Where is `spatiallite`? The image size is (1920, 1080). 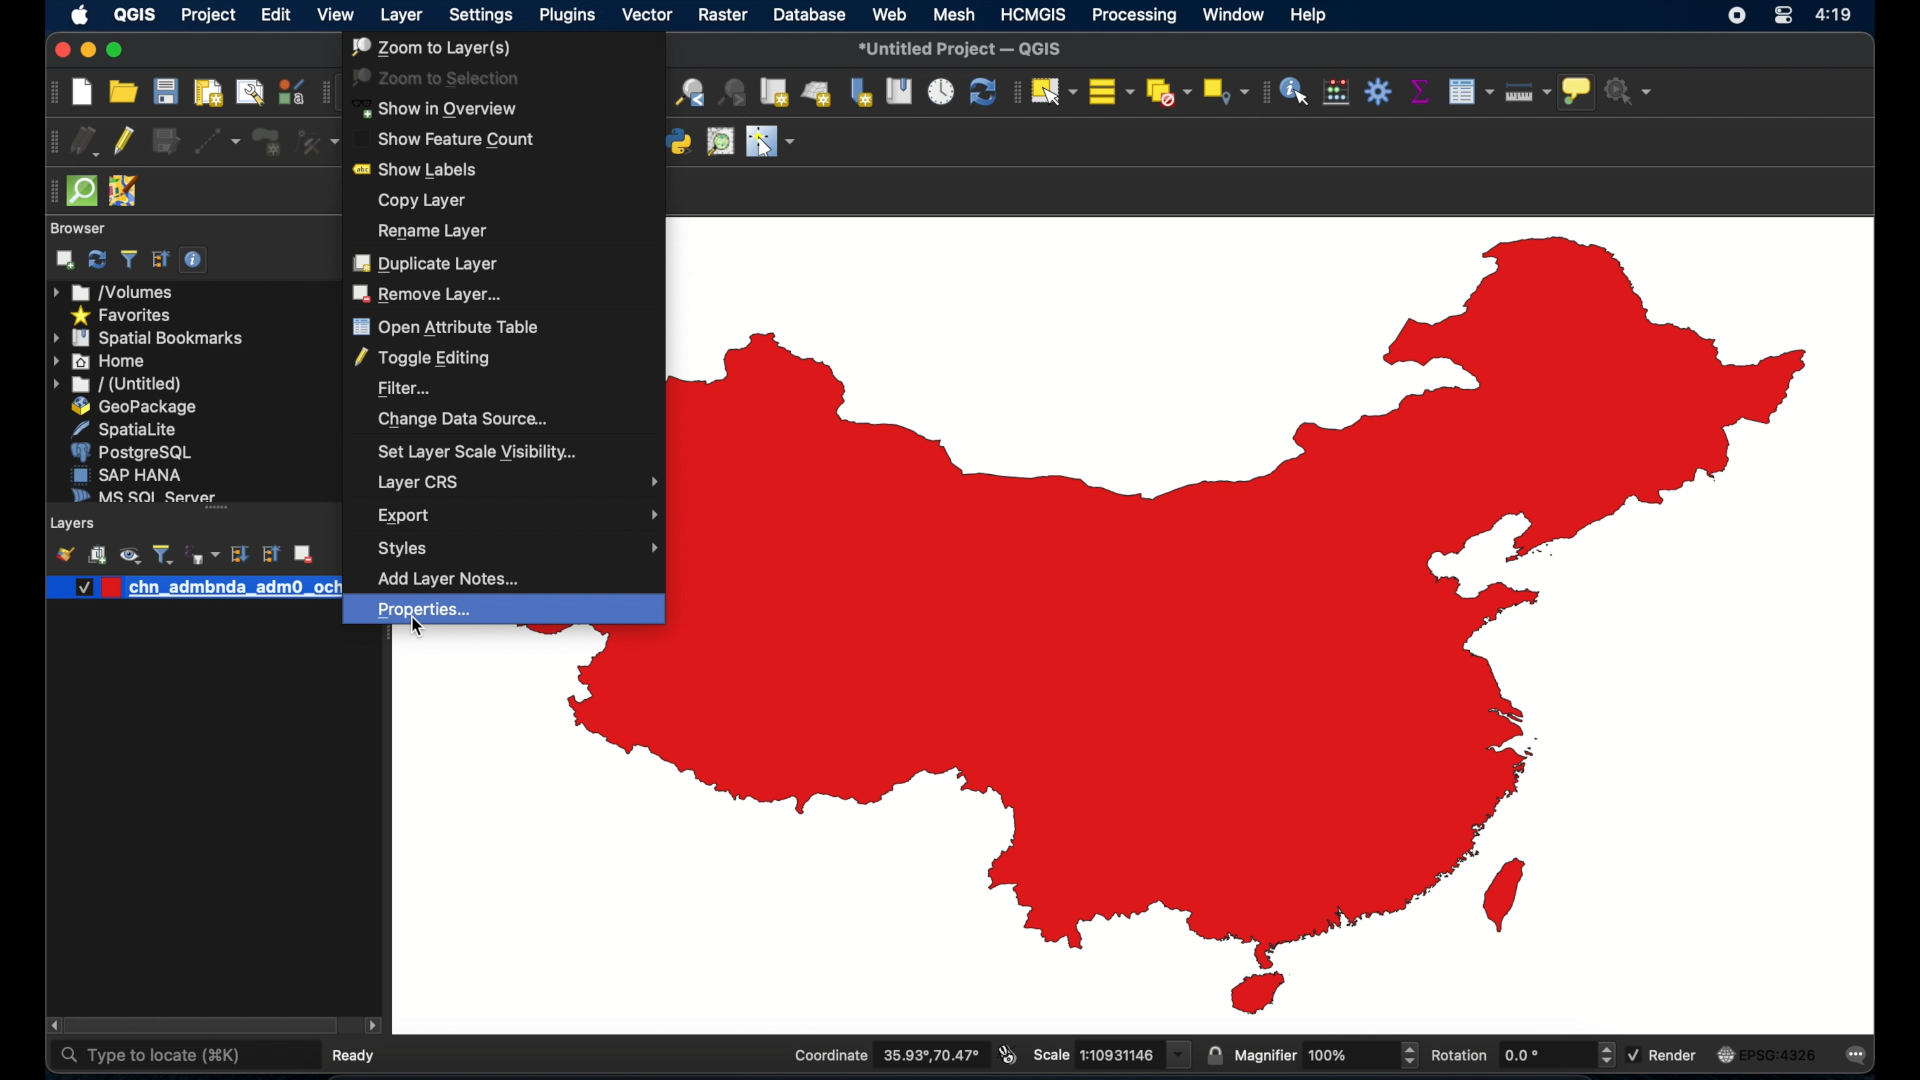 spatiallite is located at coordinates (131, 429).